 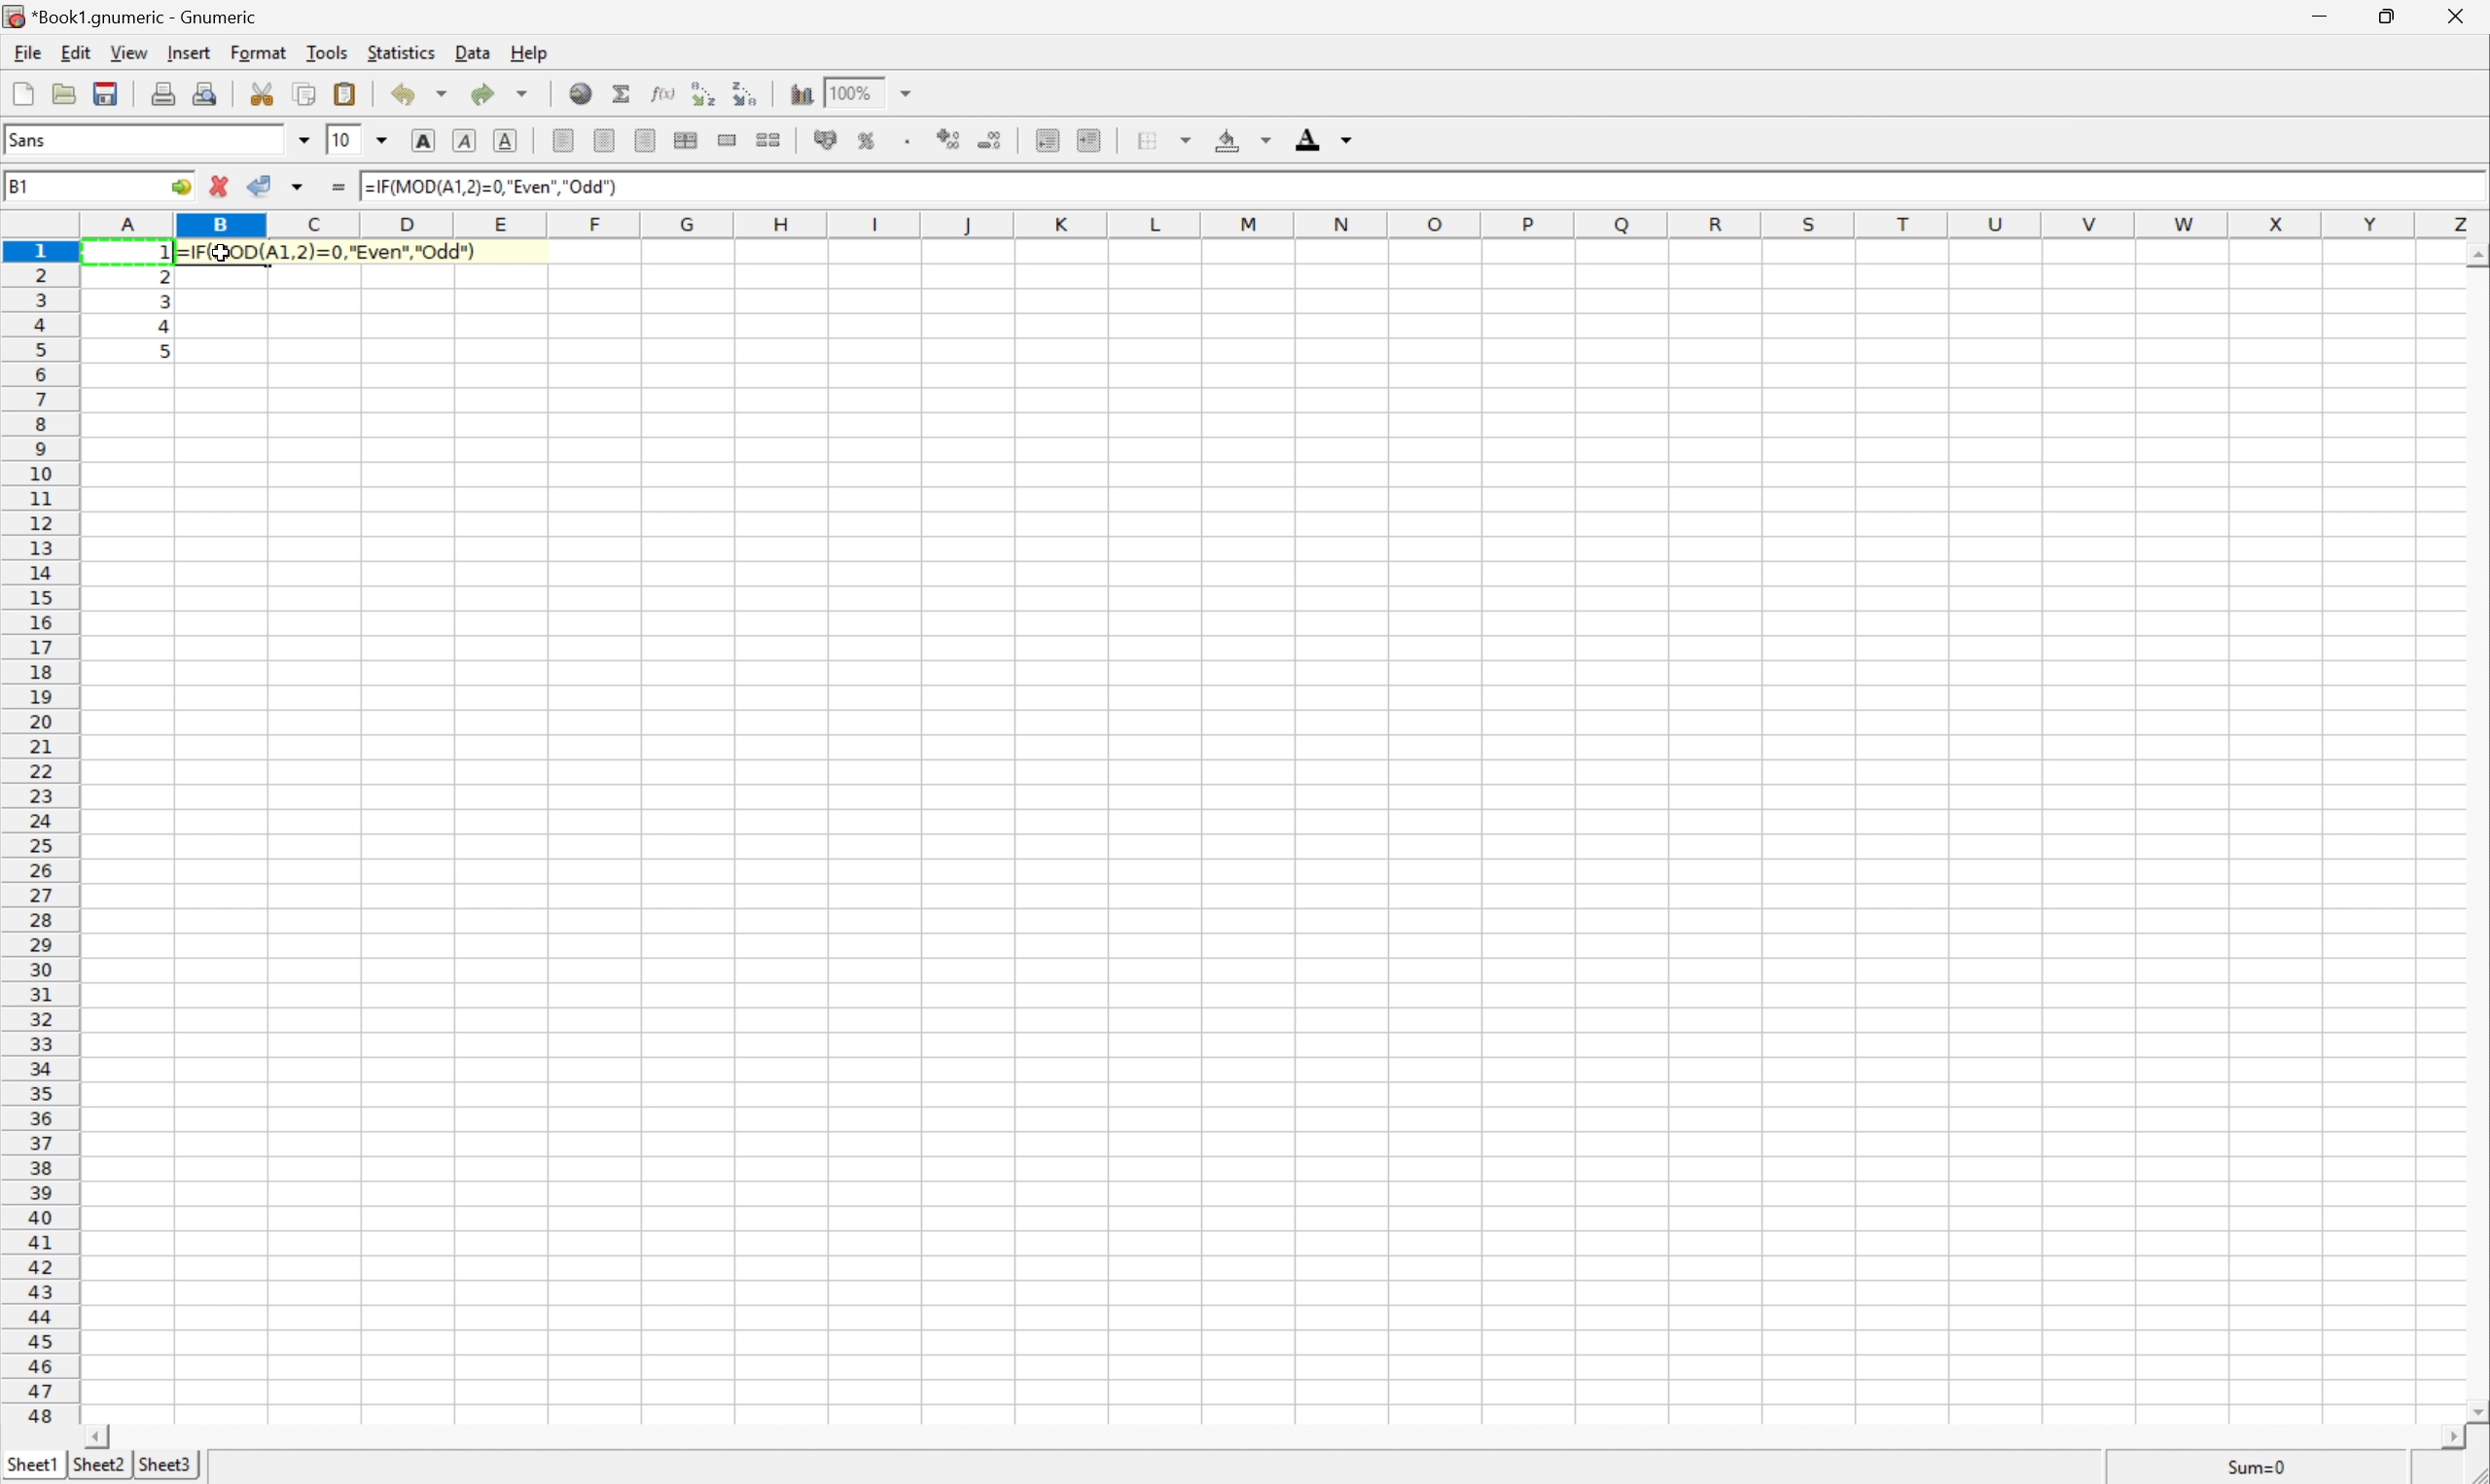 What do you see at coordinates (27, 54) in the screenshot?
I see `File` at bounding box center [27, 54].